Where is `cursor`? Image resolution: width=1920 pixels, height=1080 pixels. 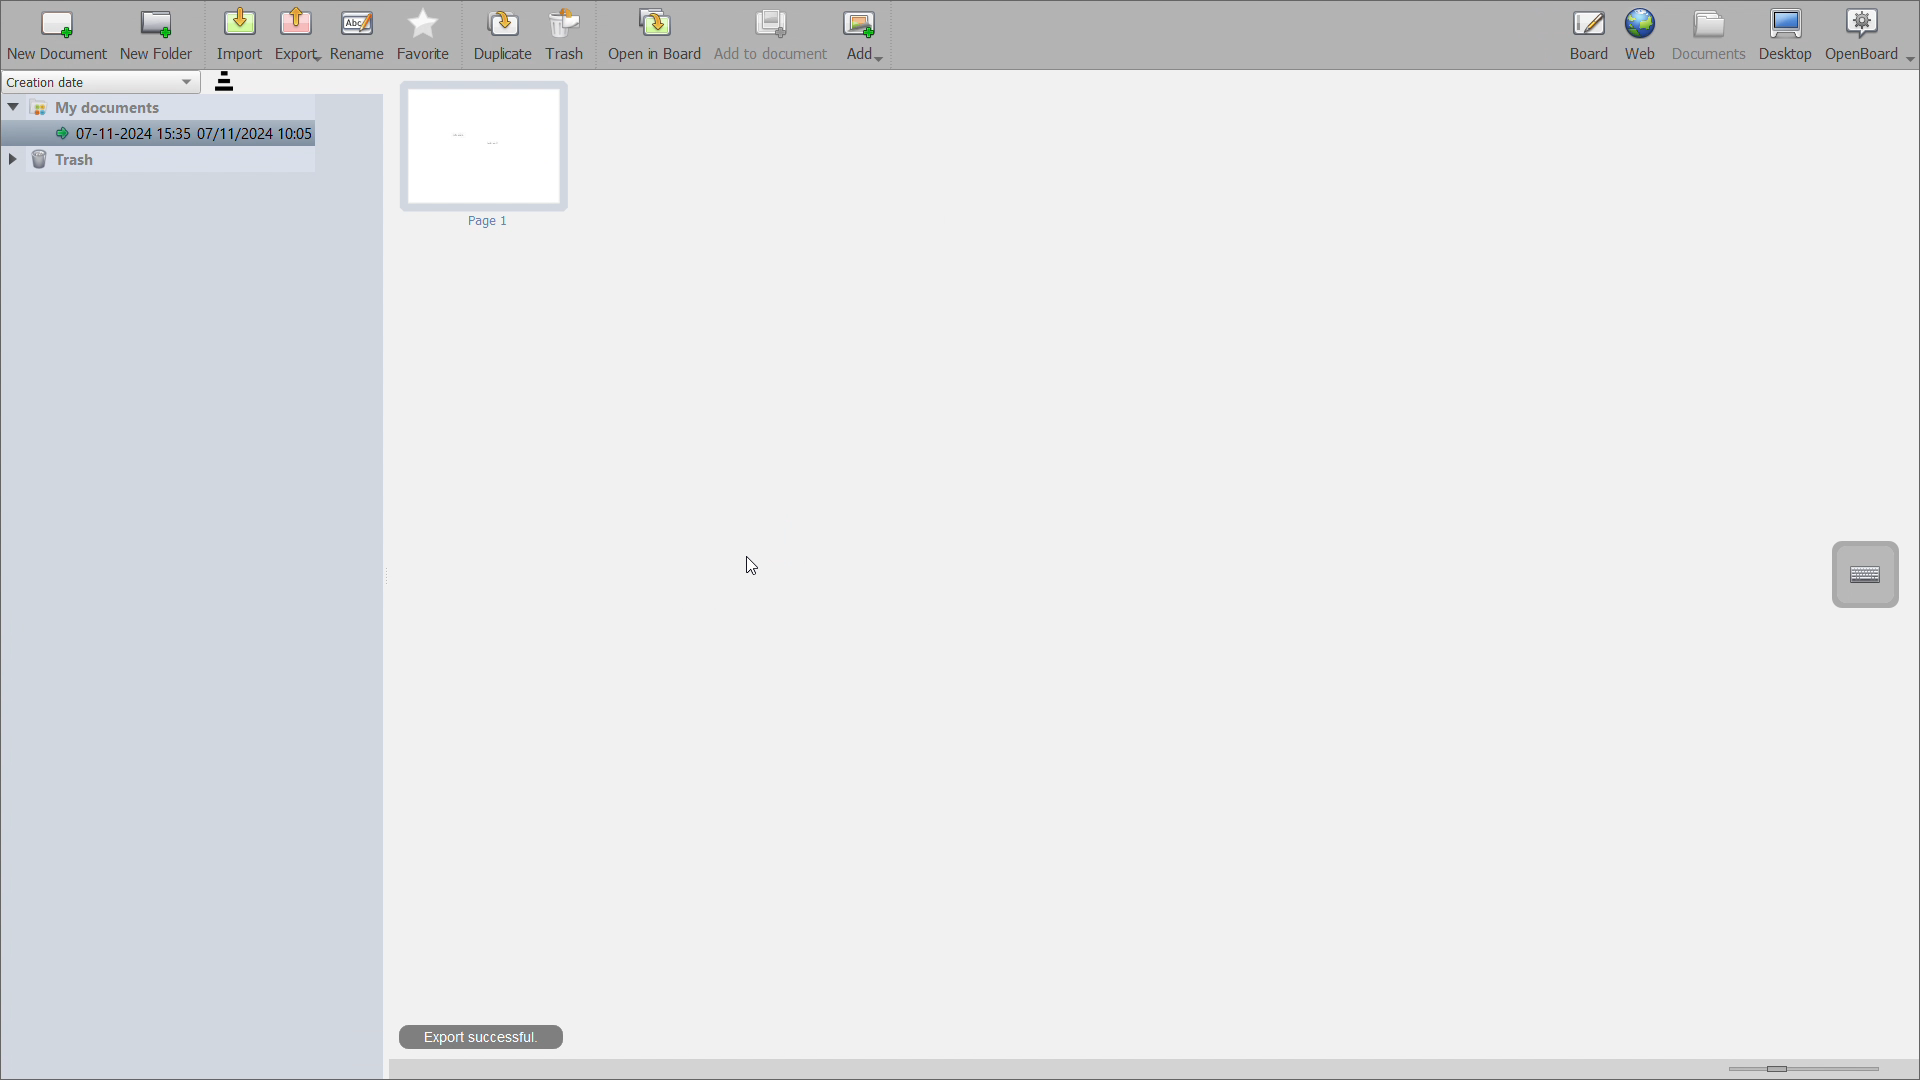
cursor is located at coordinates (760, 565).